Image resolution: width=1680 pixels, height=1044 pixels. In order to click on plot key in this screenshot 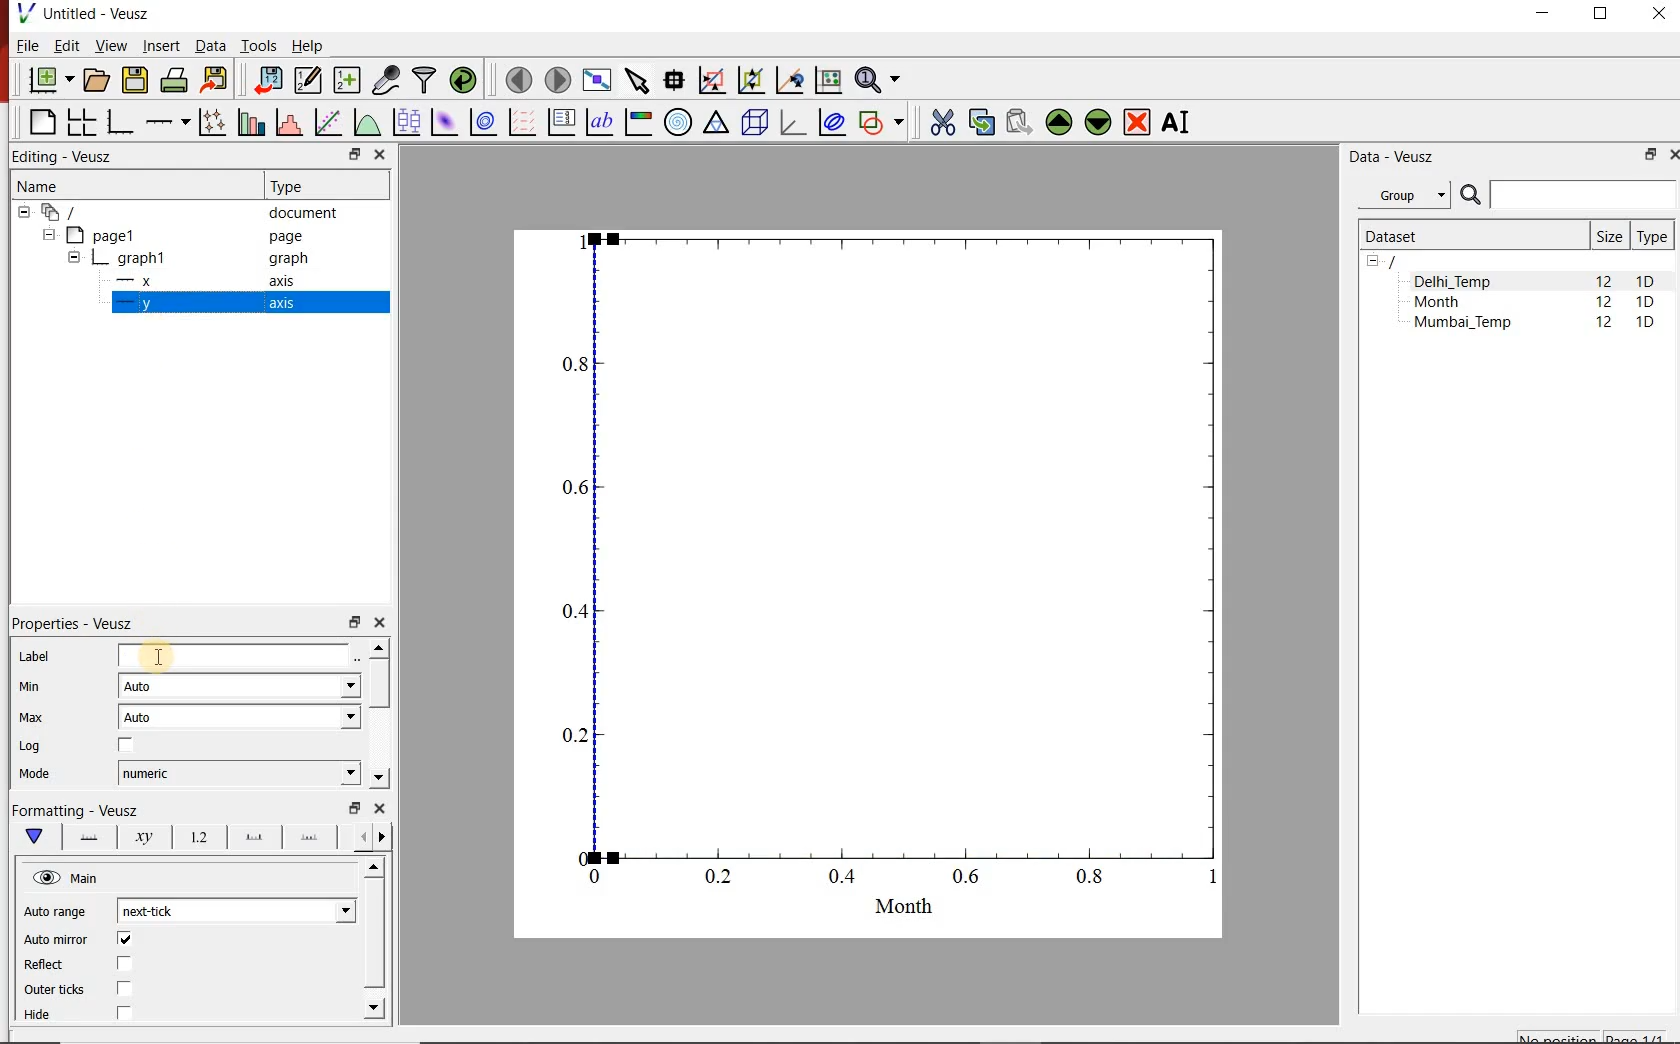, I will do `click(560, 123)`.